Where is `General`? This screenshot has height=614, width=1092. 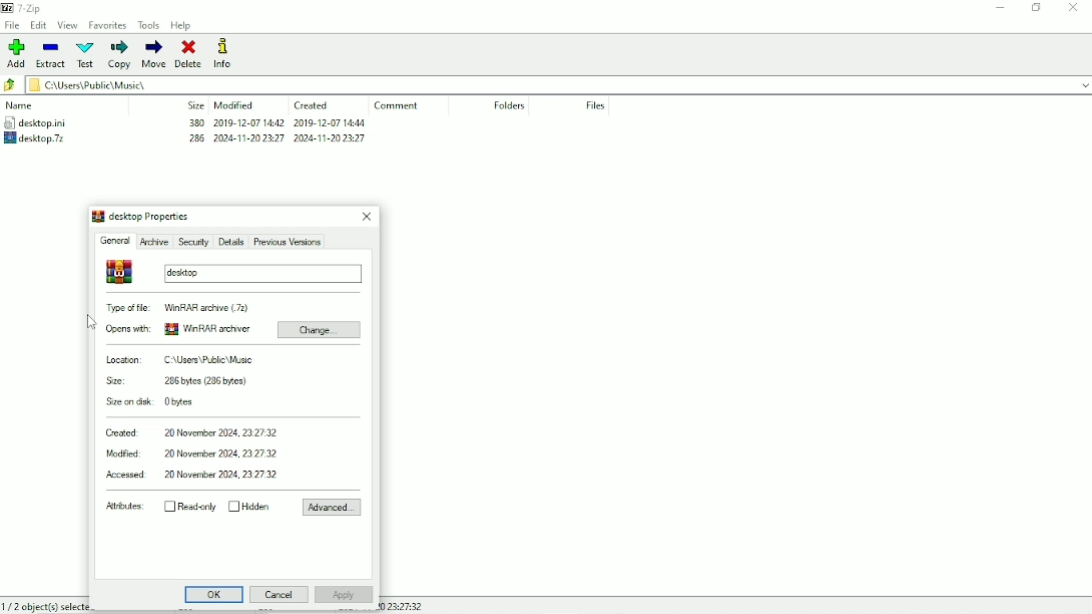
General is located at coordinates (115, 242).